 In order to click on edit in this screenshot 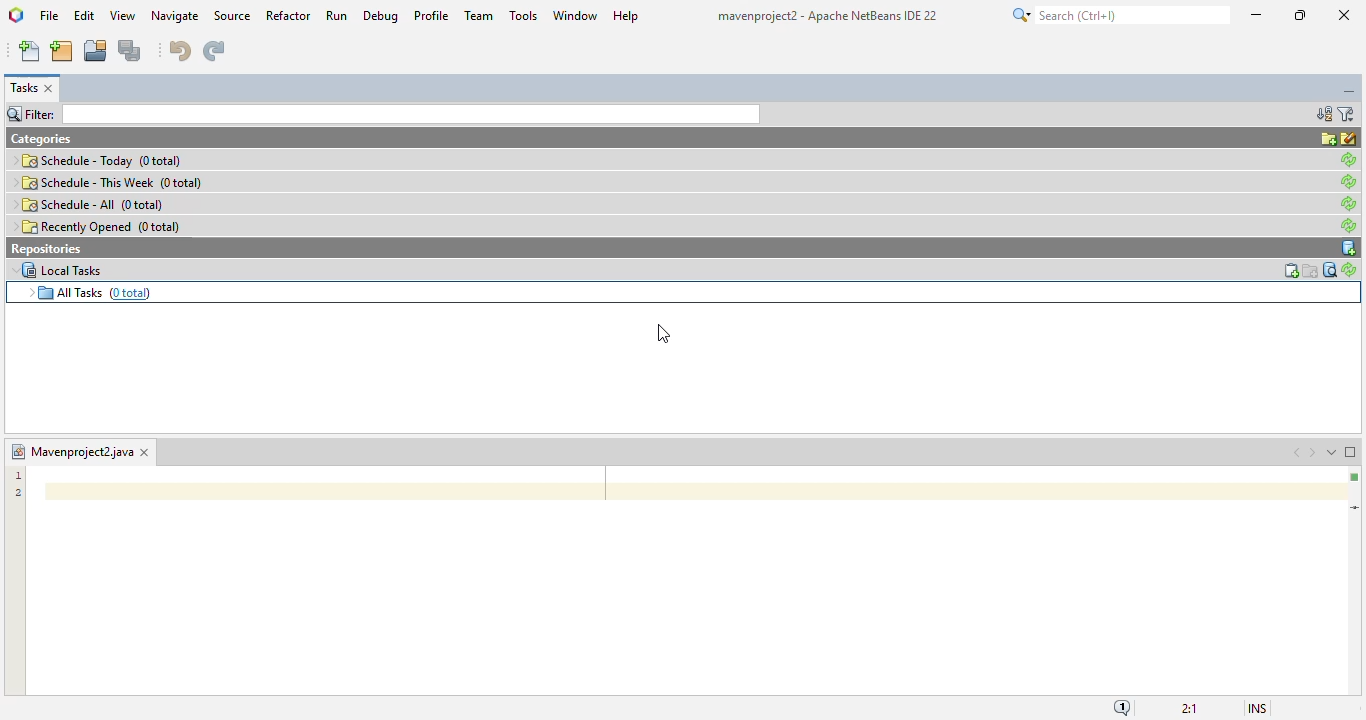, I will do `click(84, 15)`.